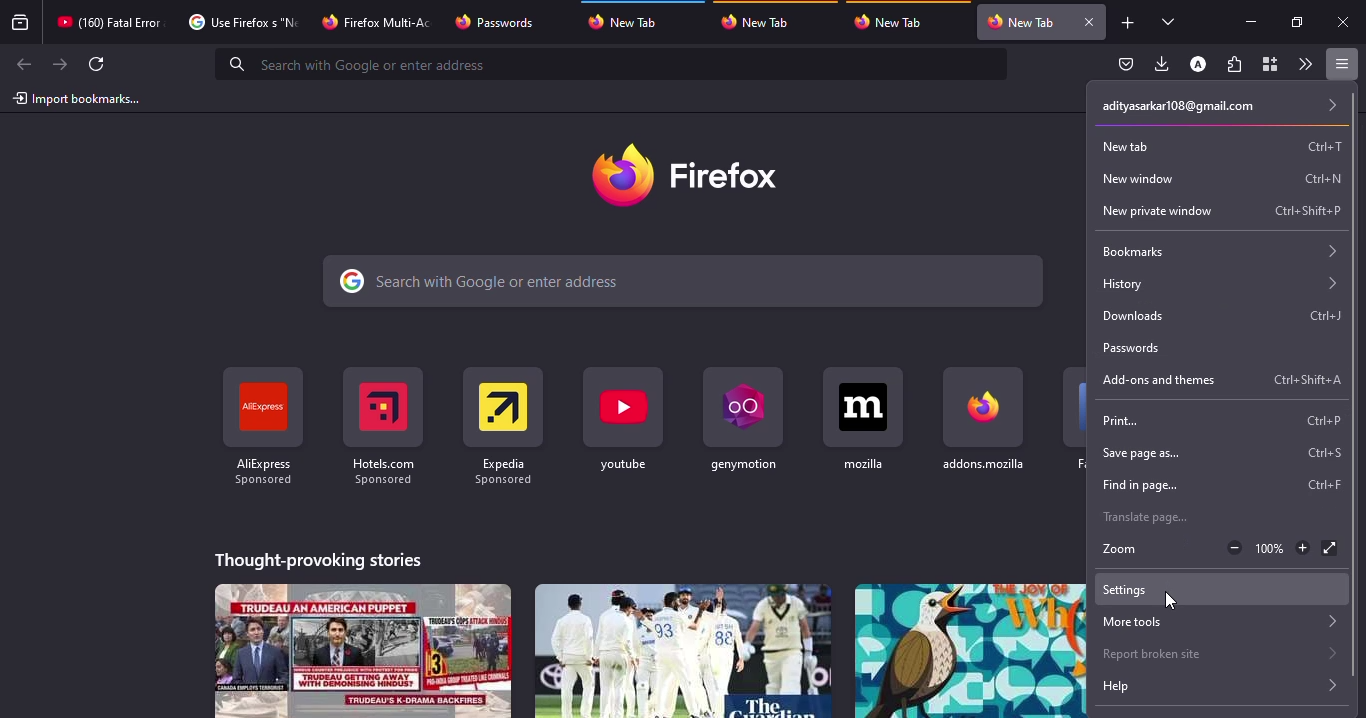 This screenshot has height=718, width=1366. What do you see at coordinates (1171, 600) in the screenshot?
I see `cursor` at bounding box center [1171, 600].